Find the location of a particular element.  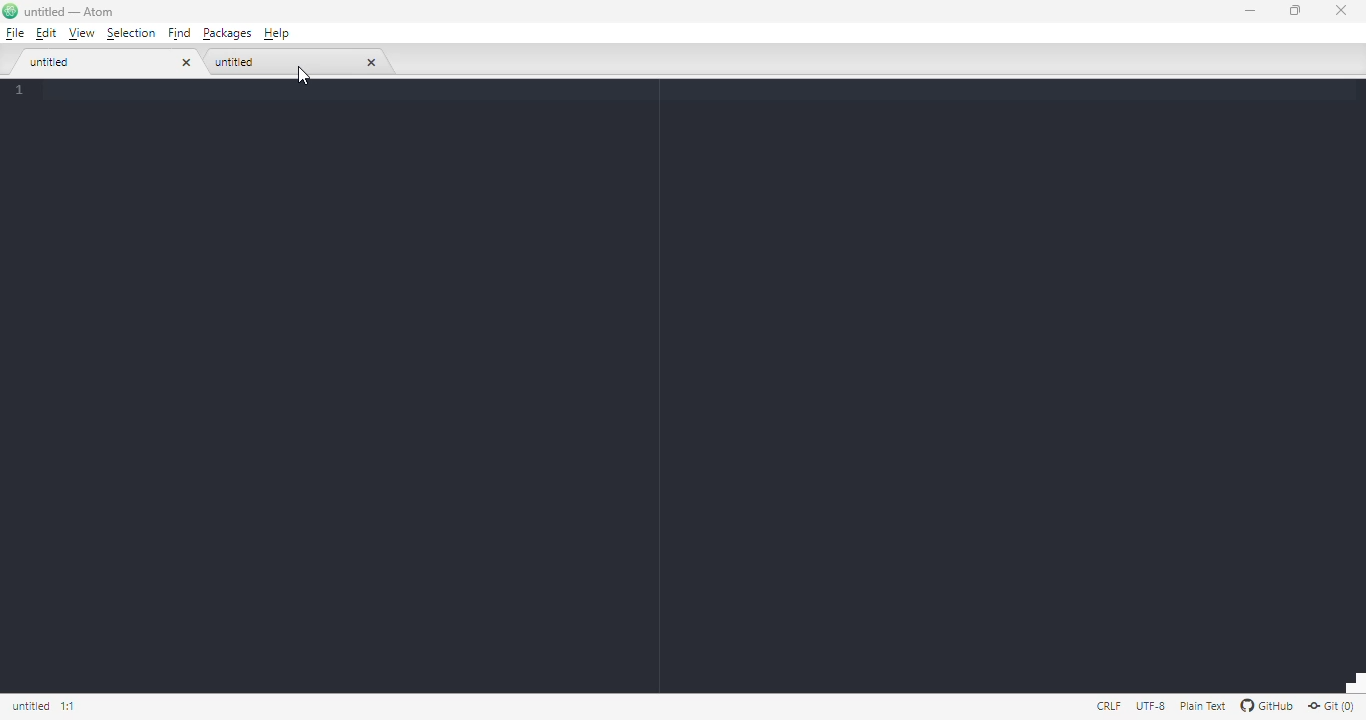

find is located at coordinates (181, 34).